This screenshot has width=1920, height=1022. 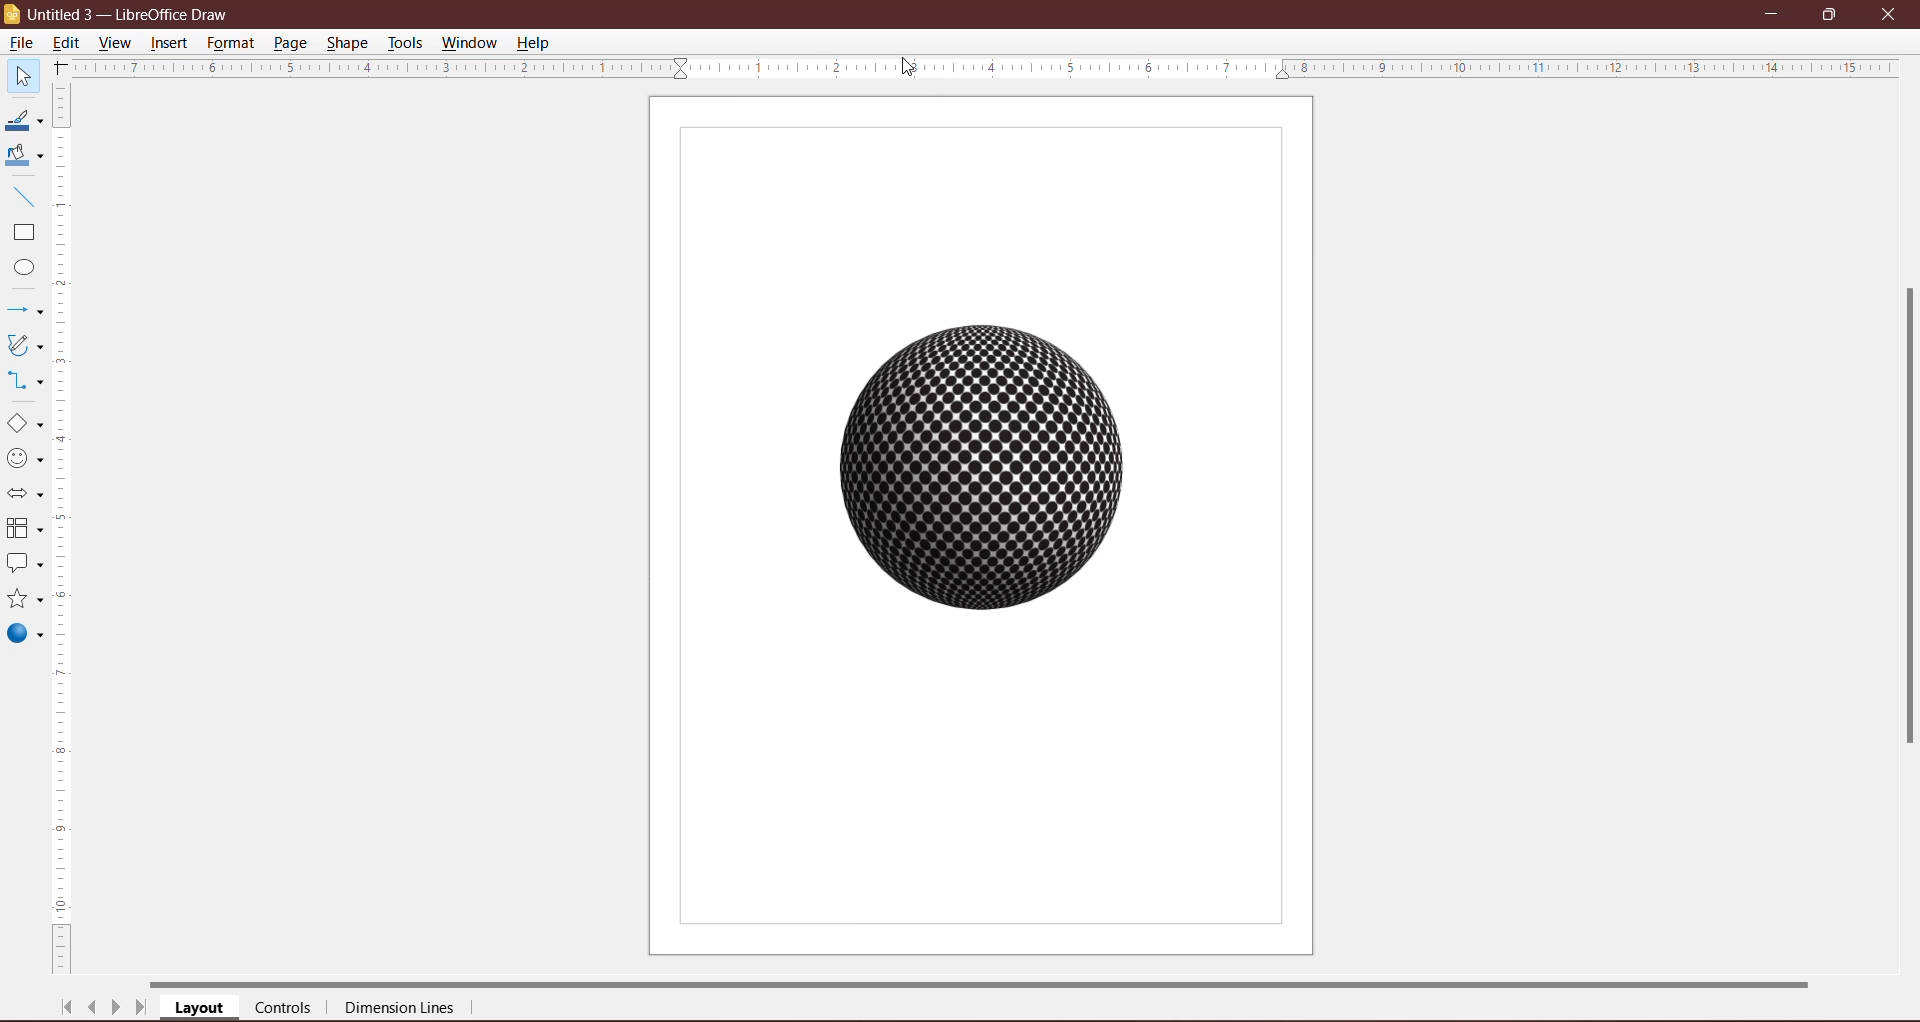 What do you see at coordinates (23, 344) in the screenshot?
I see `Curves and Polygons` at bounding box center [23, 344].